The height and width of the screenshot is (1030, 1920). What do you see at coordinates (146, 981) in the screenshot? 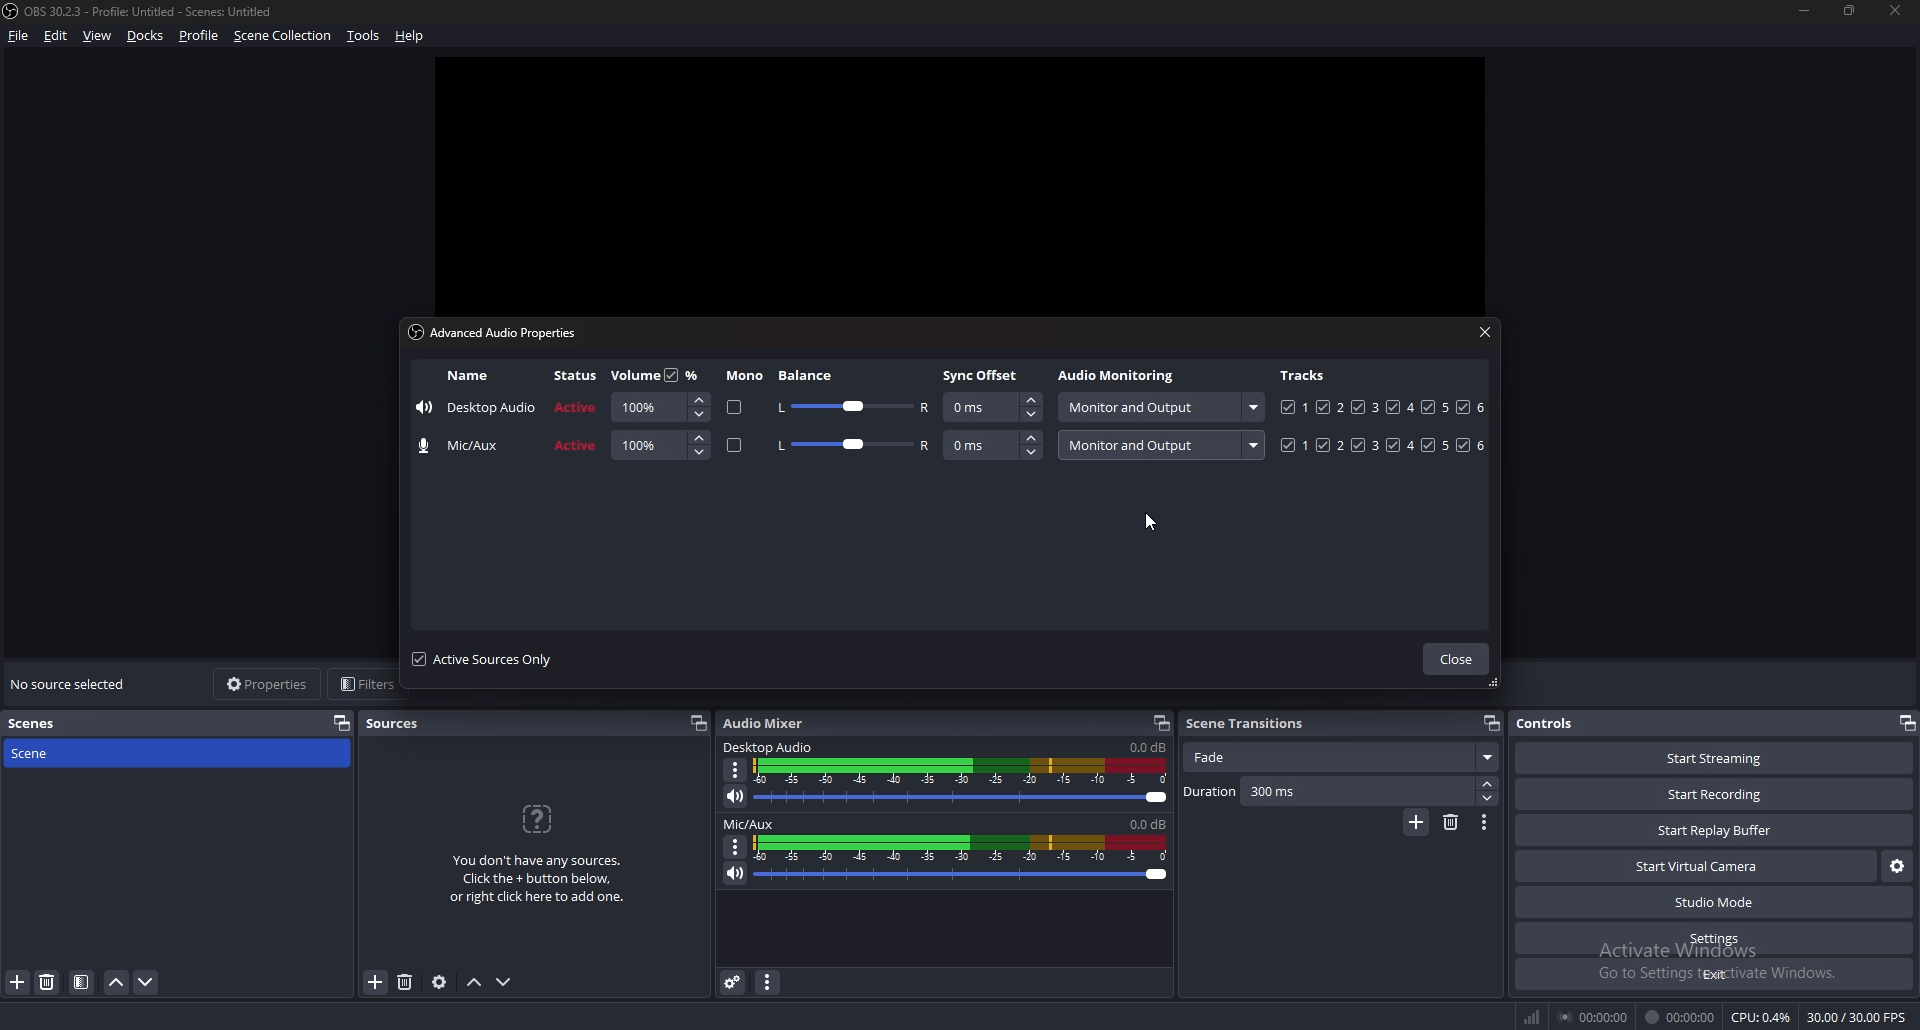
I see `move scene down` at bounding box center [146, 981].